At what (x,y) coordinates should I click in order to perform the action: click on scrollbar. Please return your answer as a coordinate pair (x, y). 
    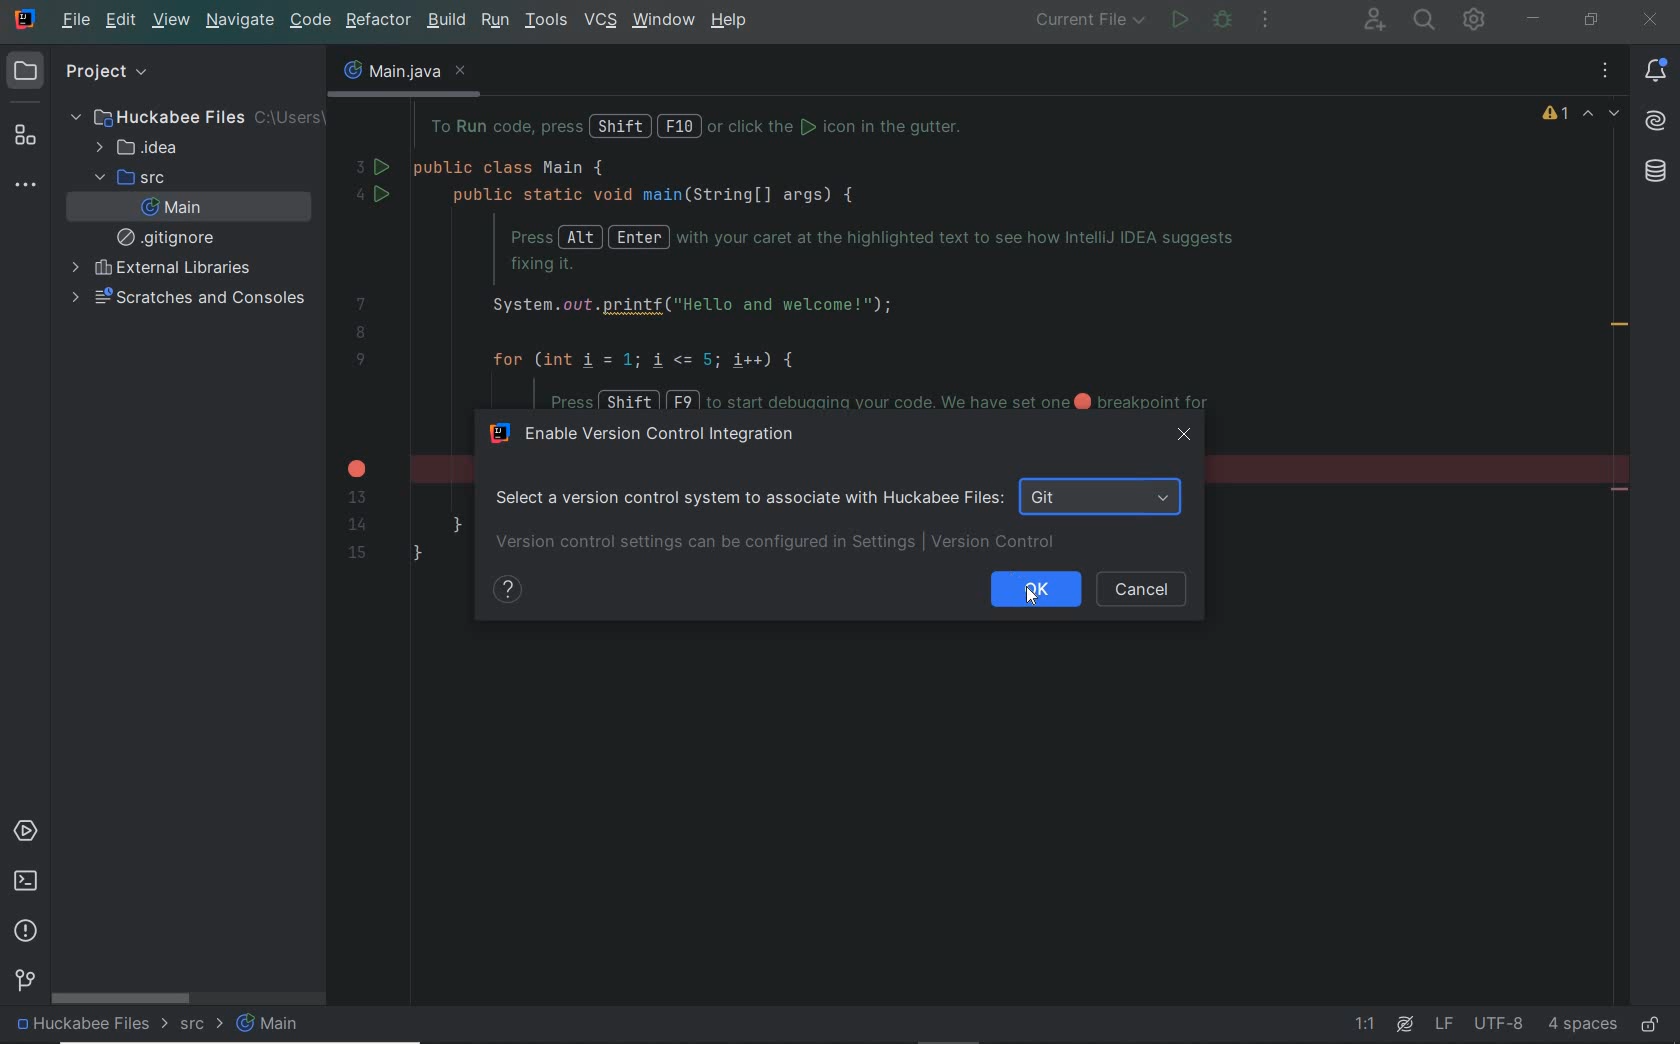
    Looking at the image, I should click on (121, 999).